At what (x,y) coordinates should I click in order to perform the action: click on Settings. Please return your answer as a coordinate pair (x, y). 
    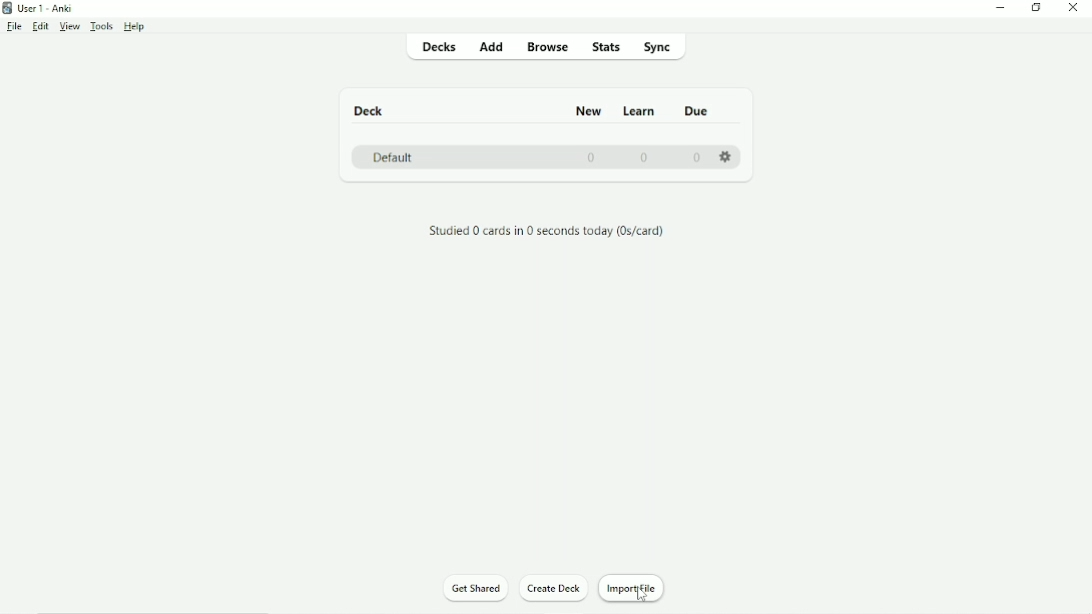
    Looking at the image, I should click on (726, 158).